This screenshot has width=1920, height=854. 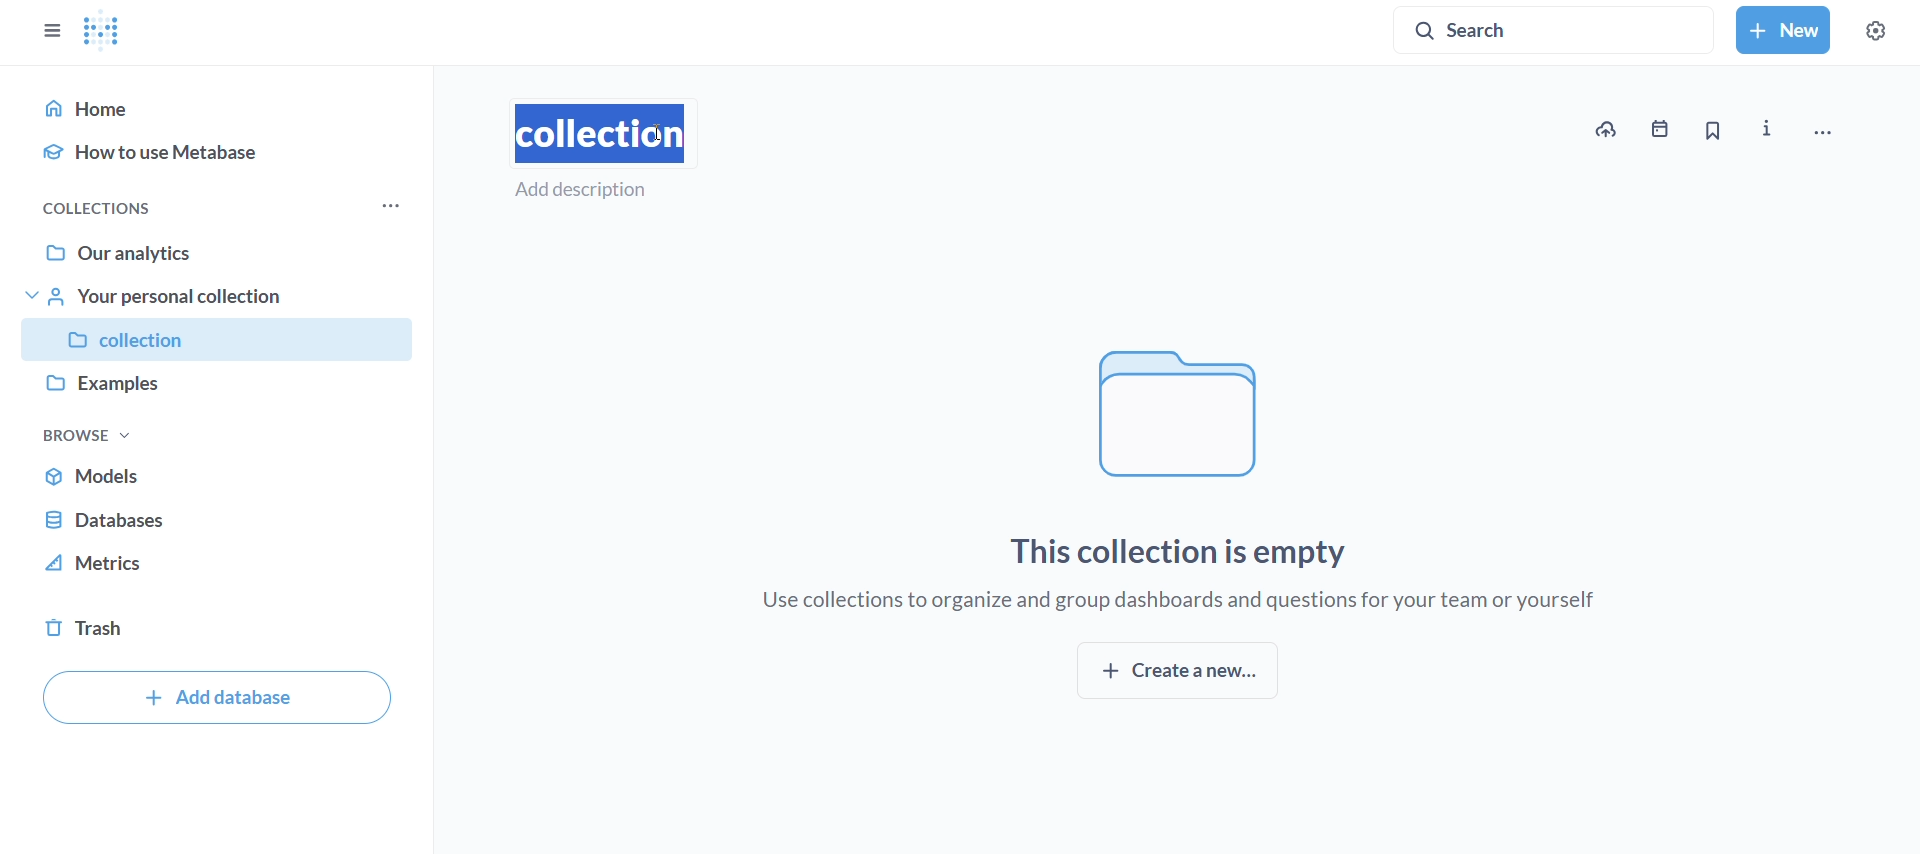 What do you see at coordinates (96, 209) in the screenshot?
I see `collections` at bounding box center [96, 209].